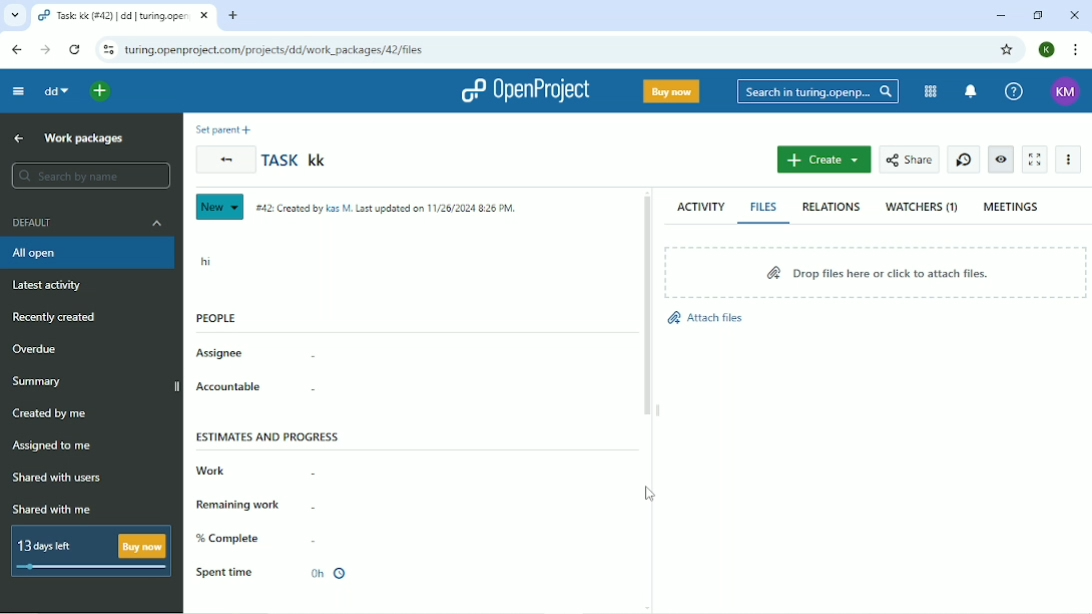 This screenshot has width=1092, height=614. I want to click on Shared with users, so click(57, 479).